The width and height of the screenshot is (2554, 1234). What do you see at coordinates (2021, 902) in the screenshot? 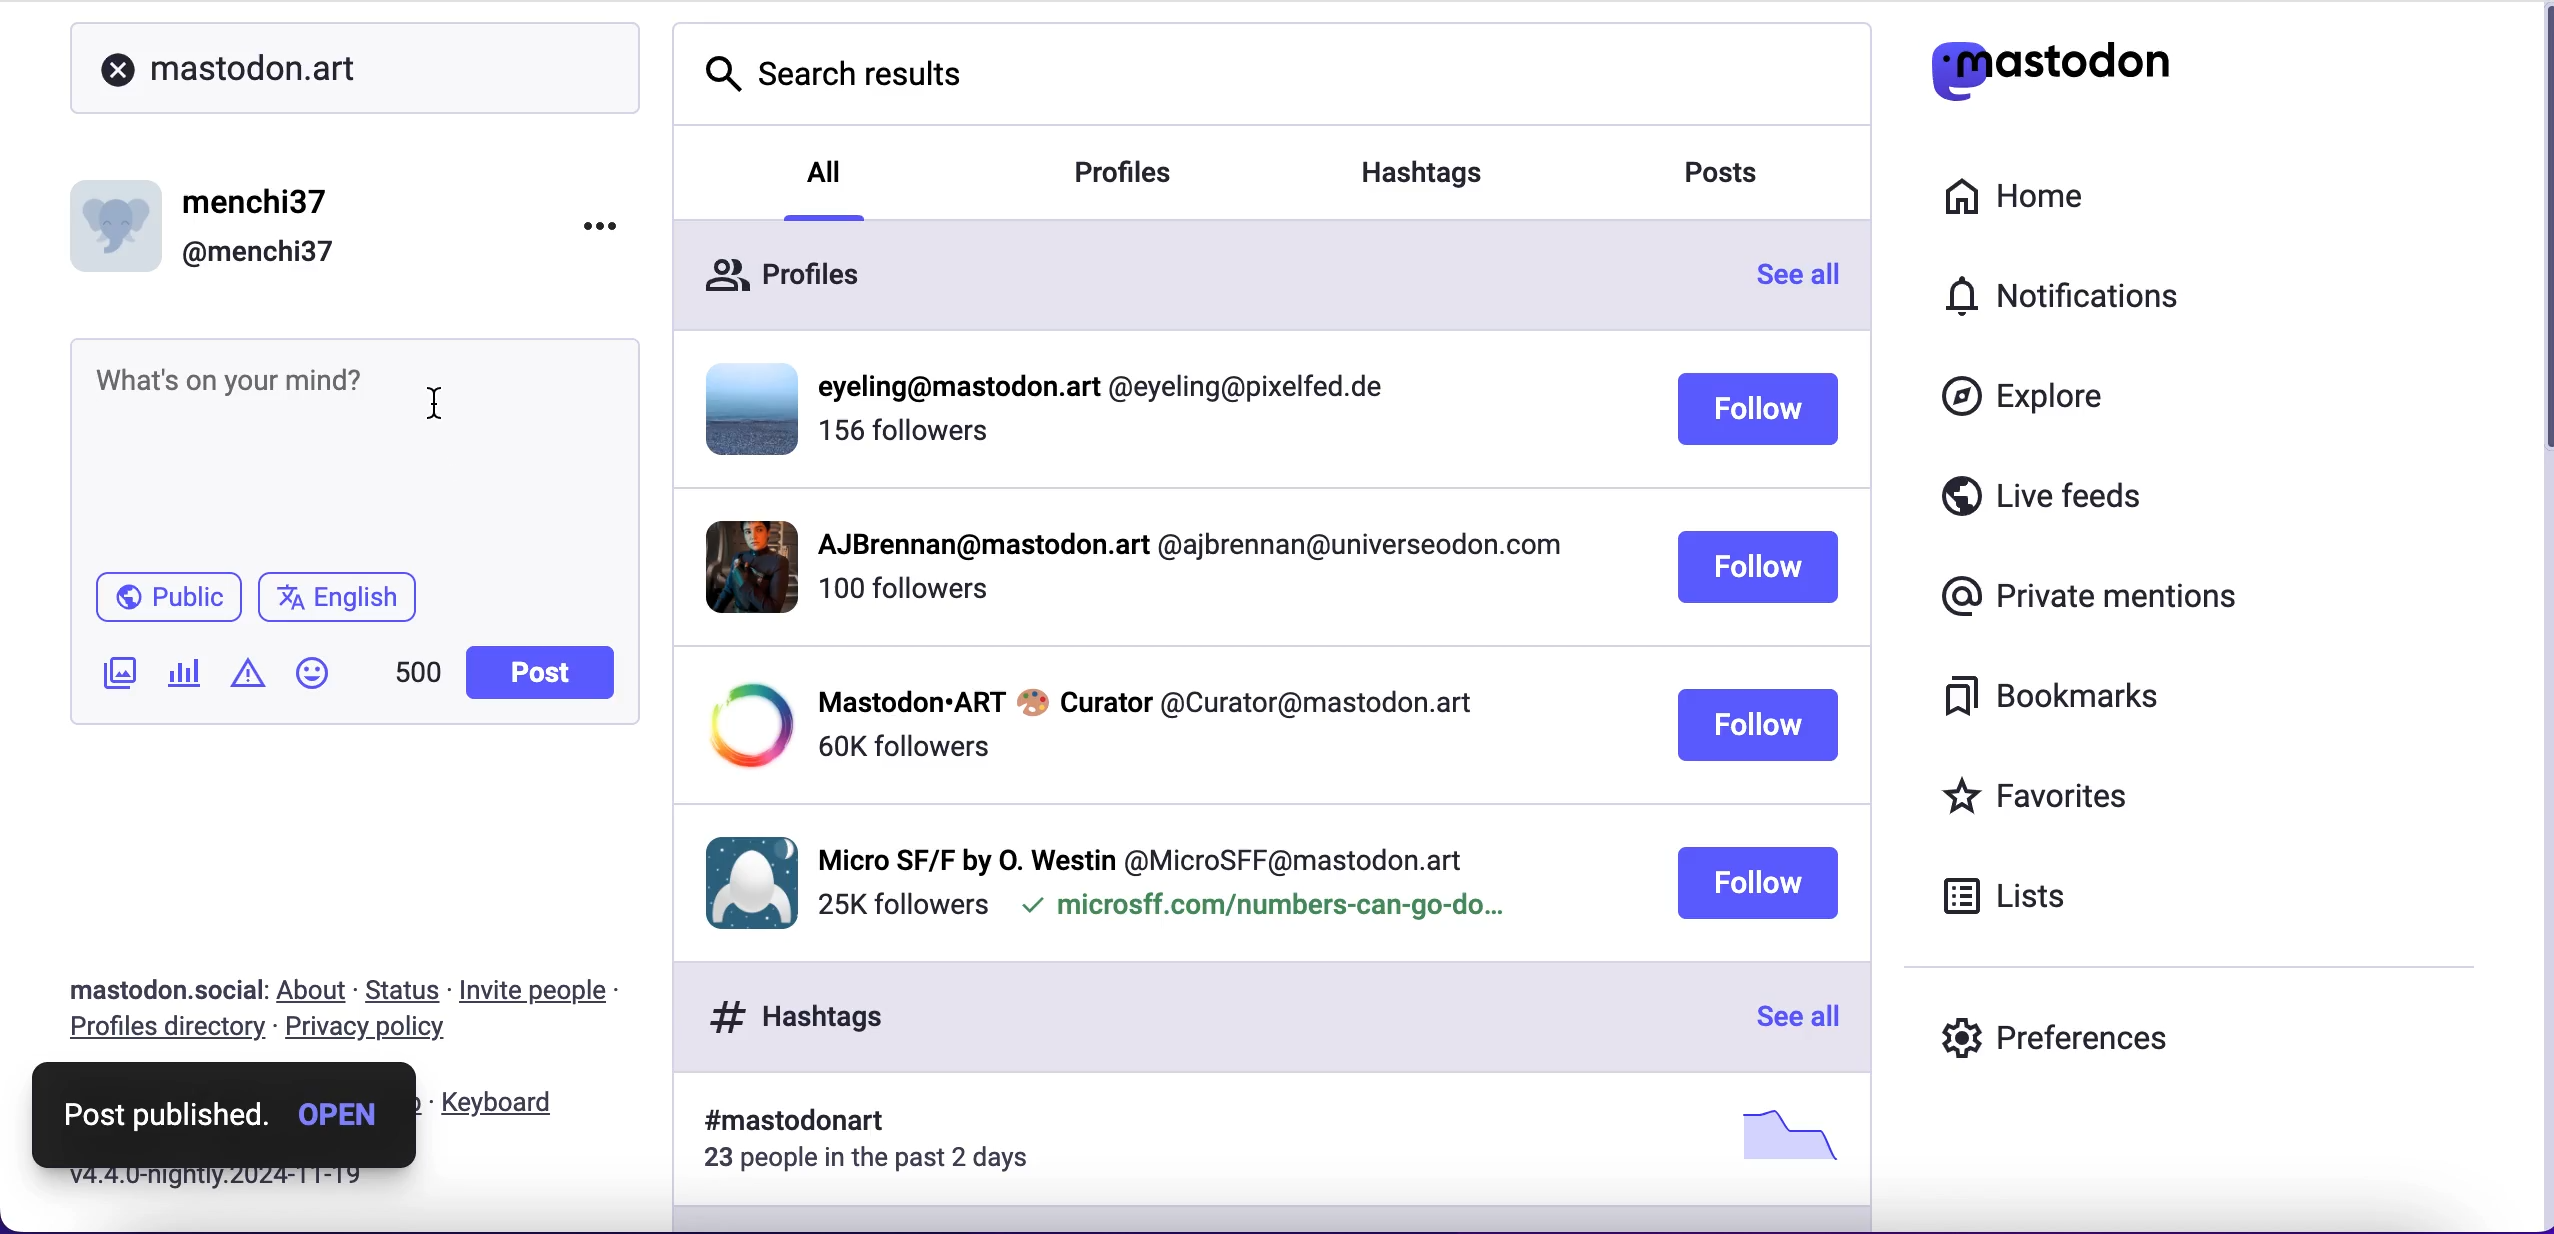
I see `lists` at bounding box center [2021, 902].